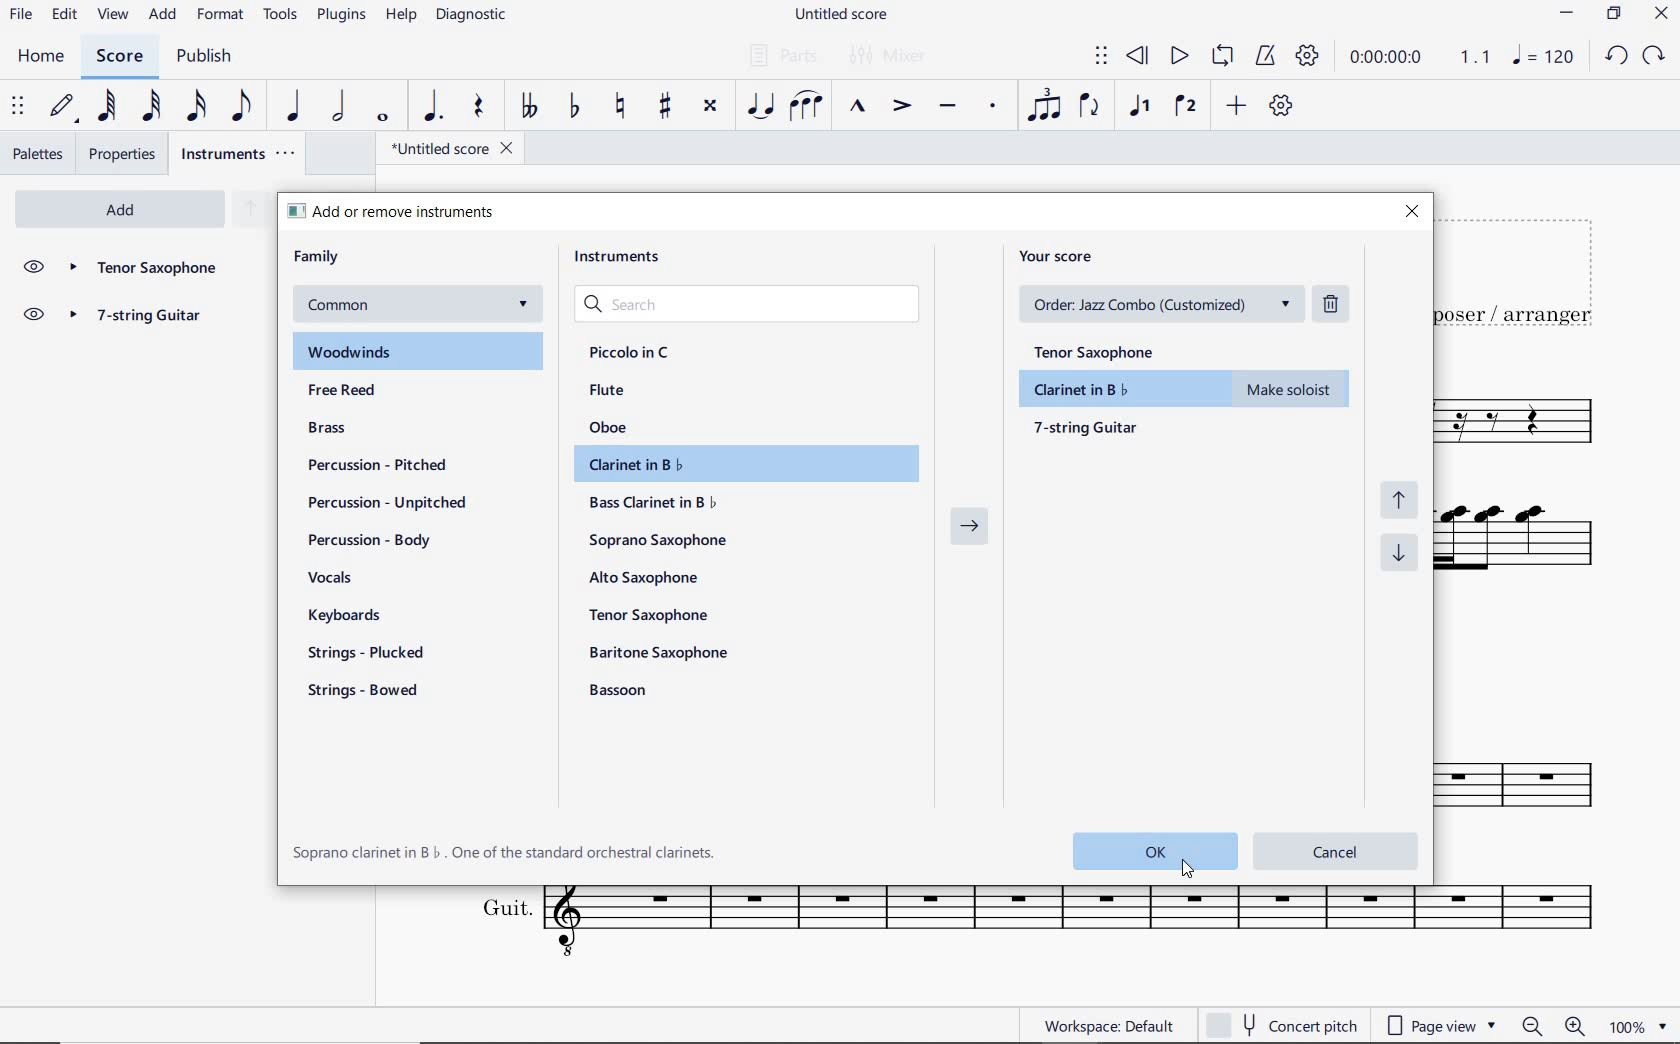 This screenshot has height=1044, width=1680. I want to click on PAGE VIEW, so click(1442, 1023).